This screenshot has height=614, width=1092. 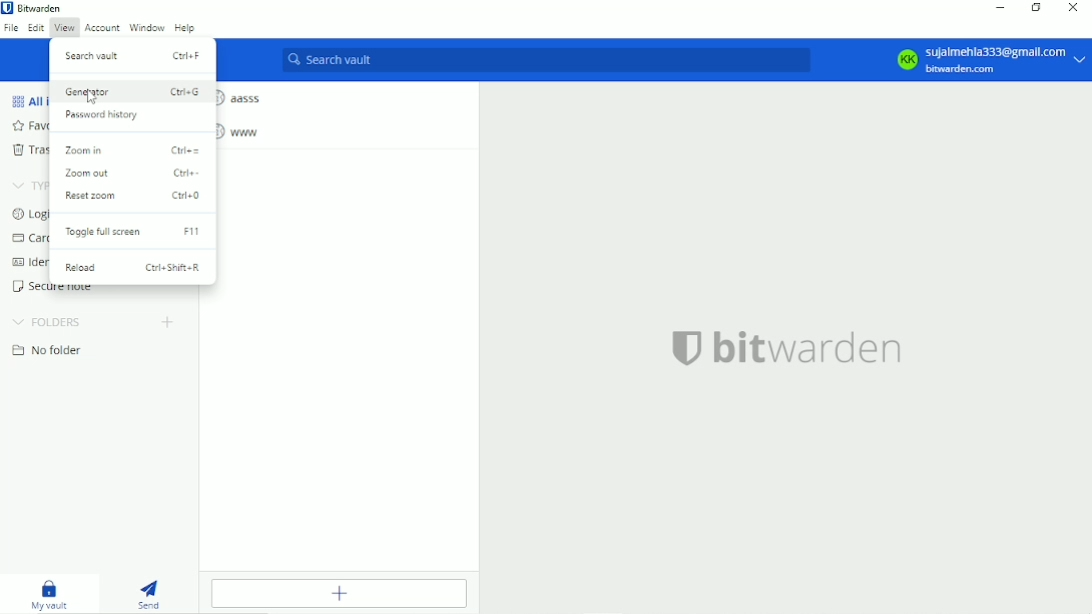 What do you see at coordinates (146, 28) in the screenshot?
I see `Window` at bounding box center [146, 28].